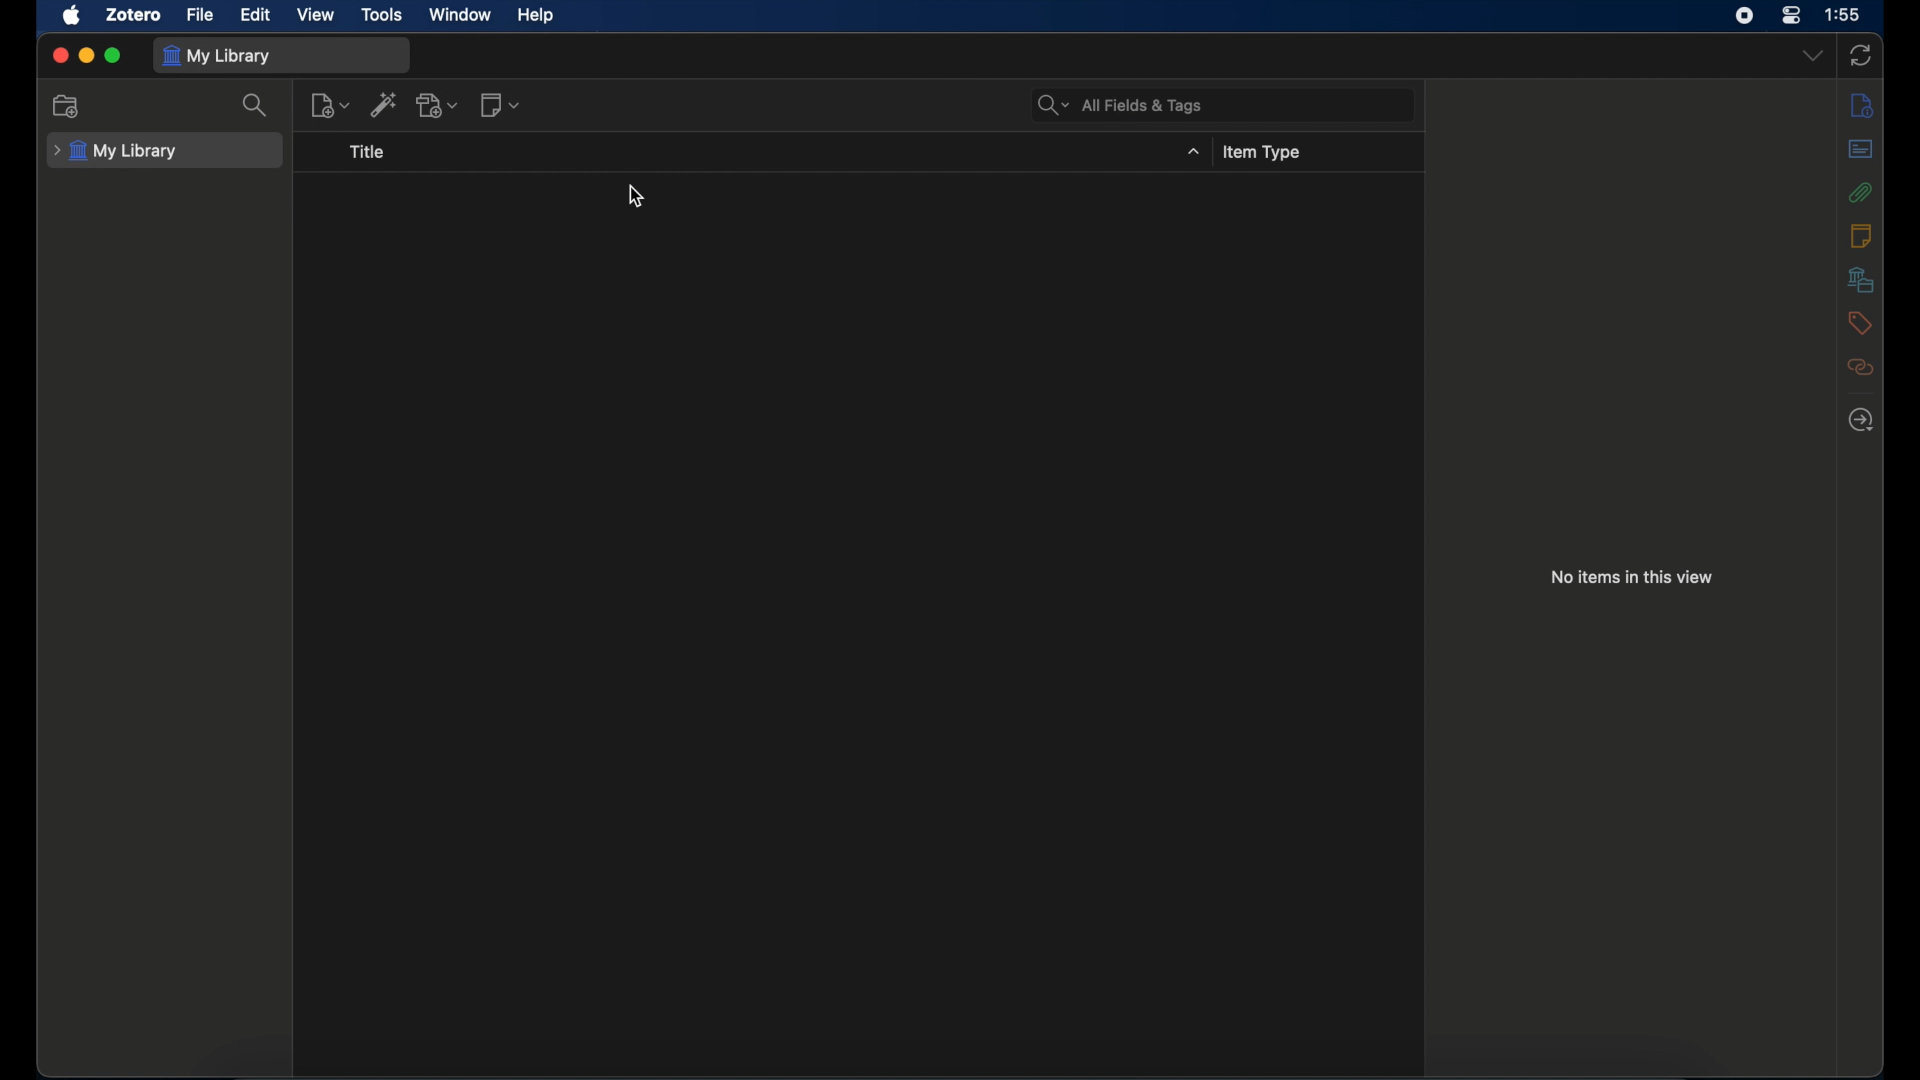  What do you see at coordinates (1861, 279) in the screenshot?
I see `libraries` at bounding box center [1861, 279].